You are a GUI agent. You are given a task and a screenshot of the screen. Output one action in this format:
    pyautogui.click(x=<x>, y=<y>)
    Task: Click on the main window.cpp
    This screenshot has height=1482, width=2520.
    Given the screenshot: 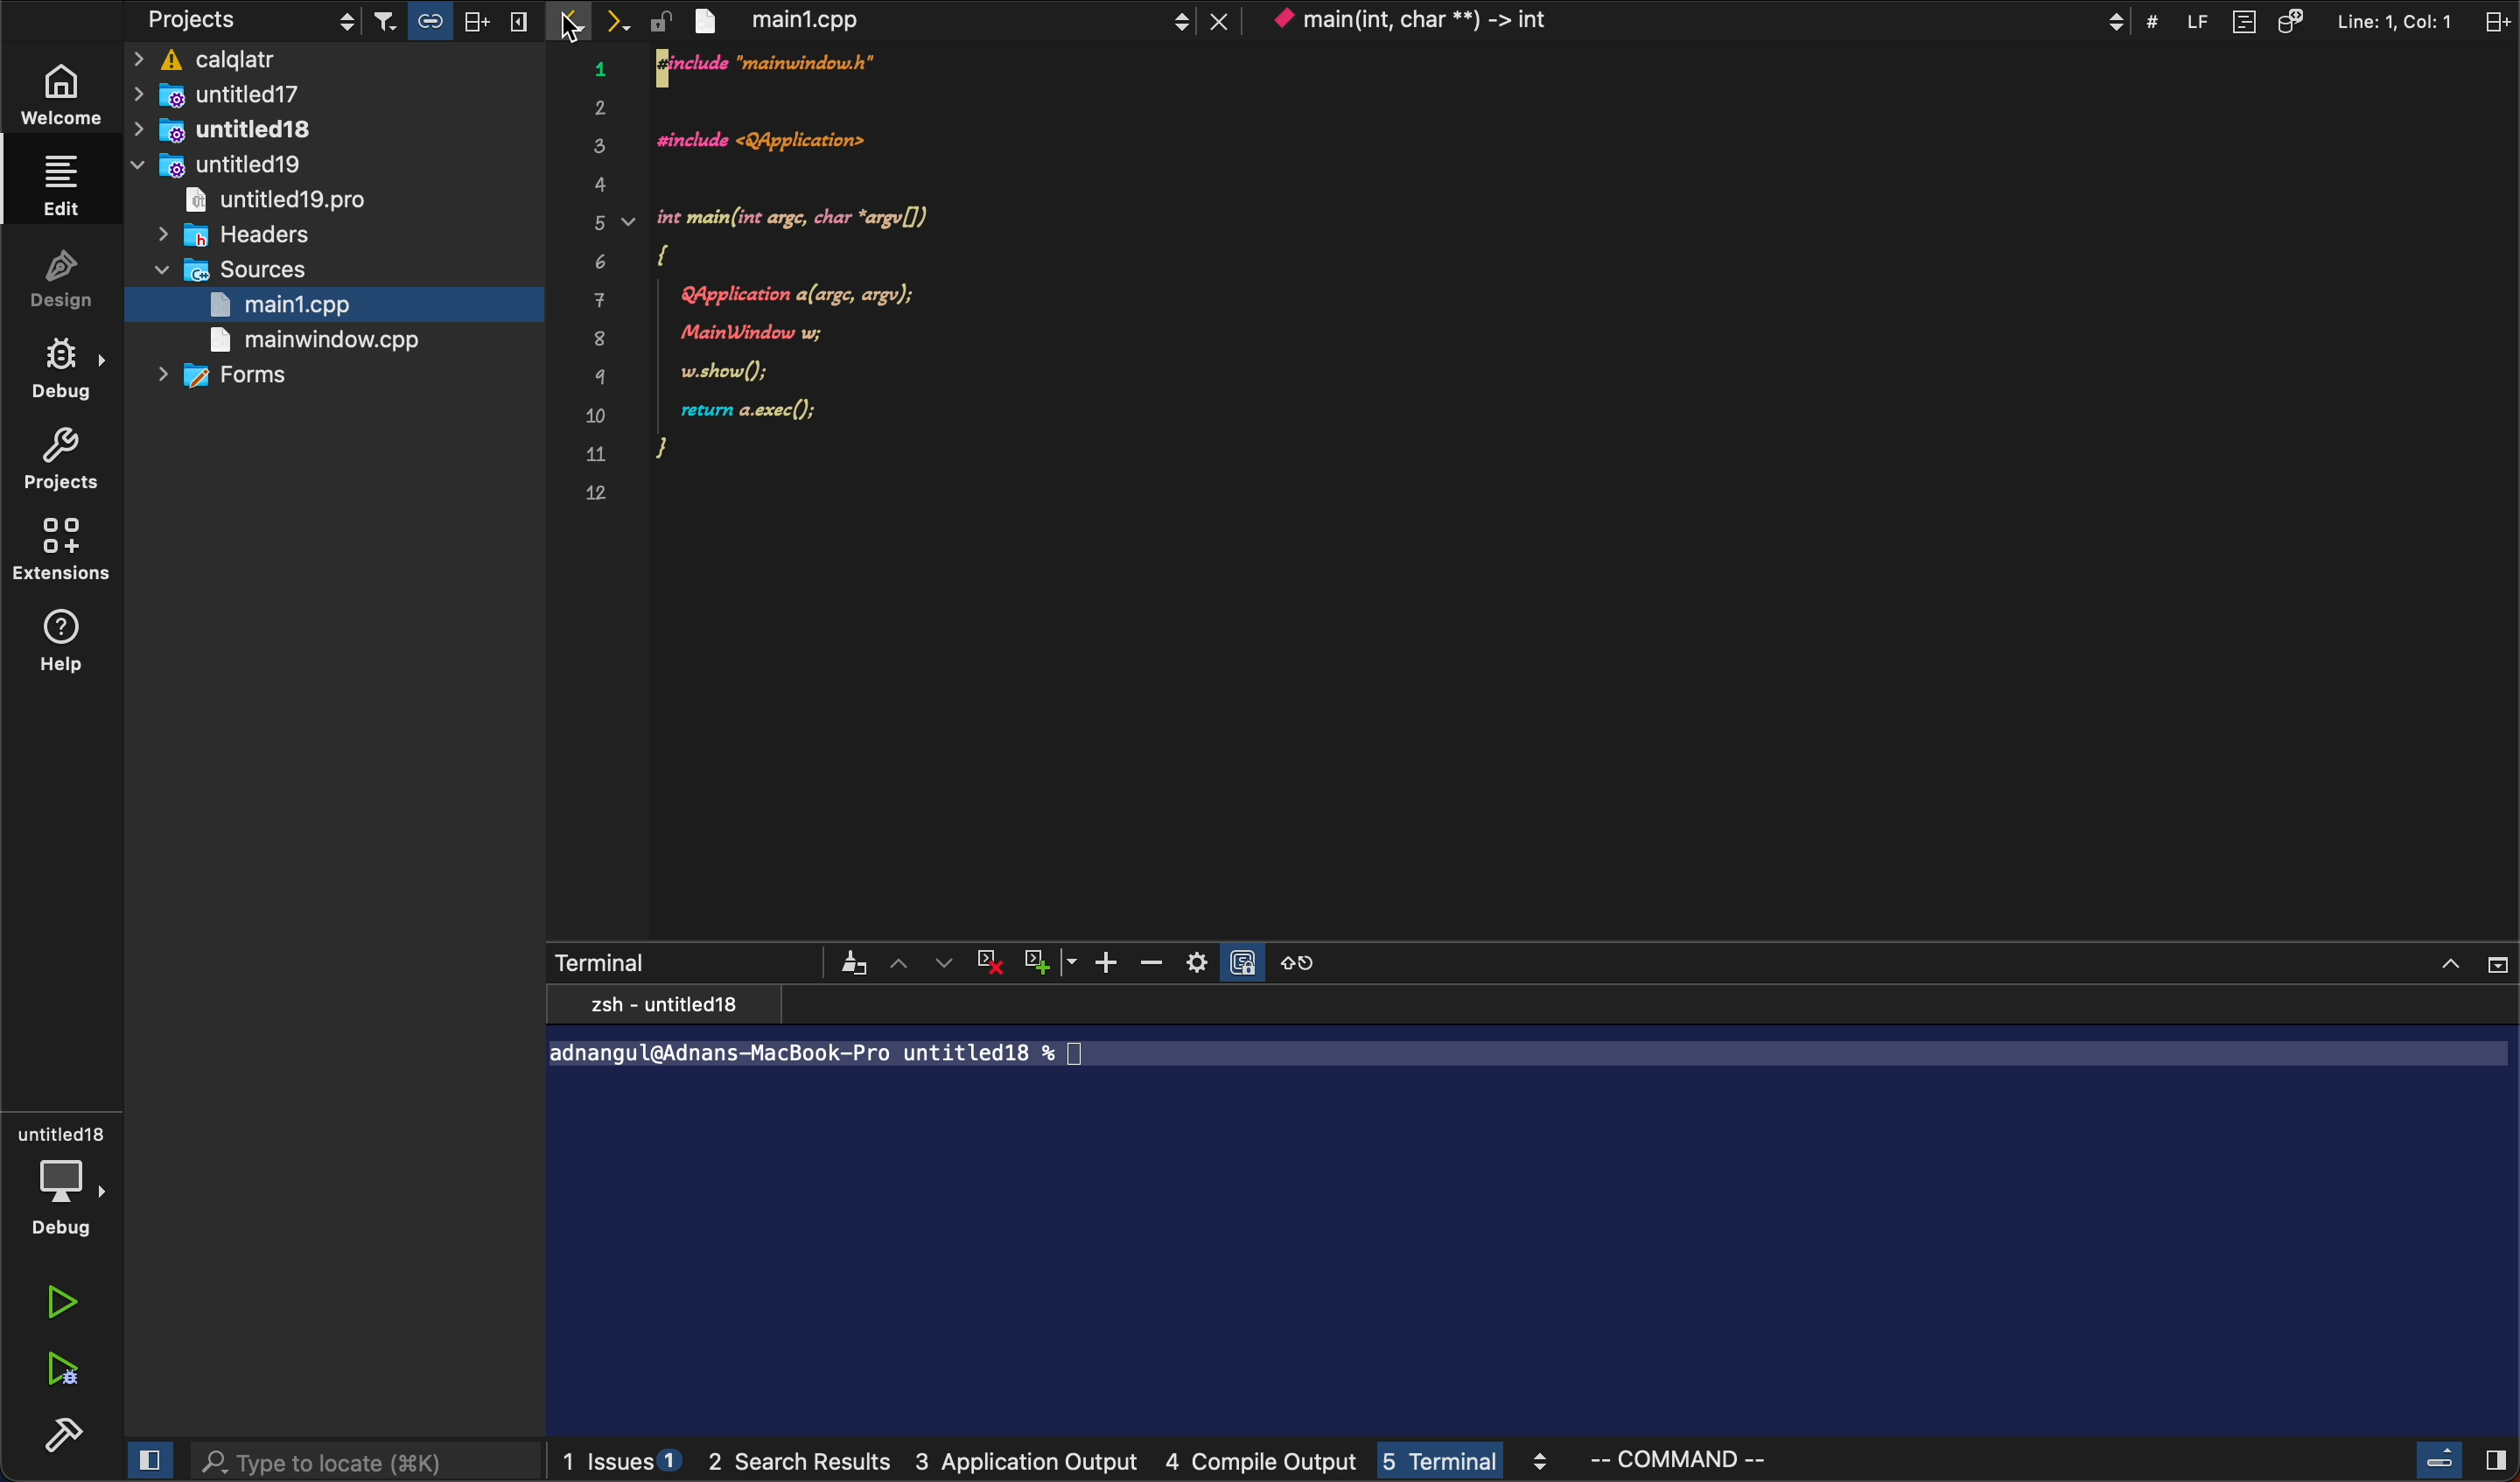 What is the action you would take?
    pyautogui.click(x=312, y=342)
    